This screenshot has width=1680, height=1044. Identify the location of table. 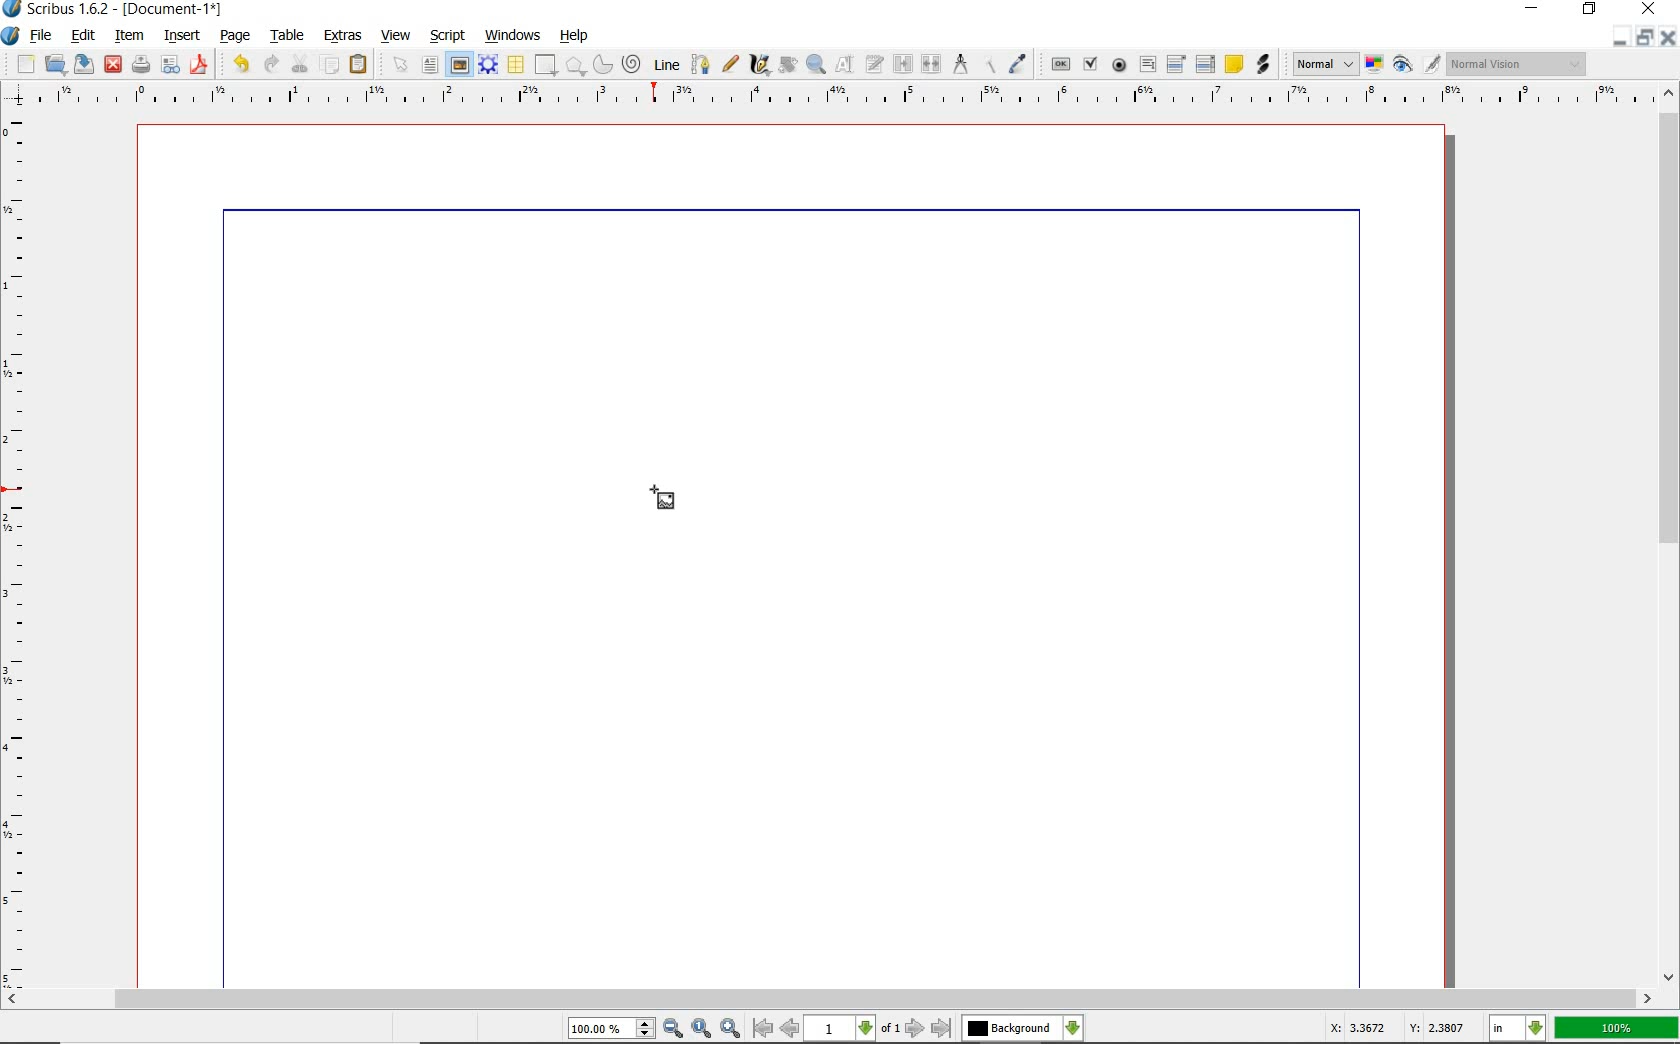
(517, 66).